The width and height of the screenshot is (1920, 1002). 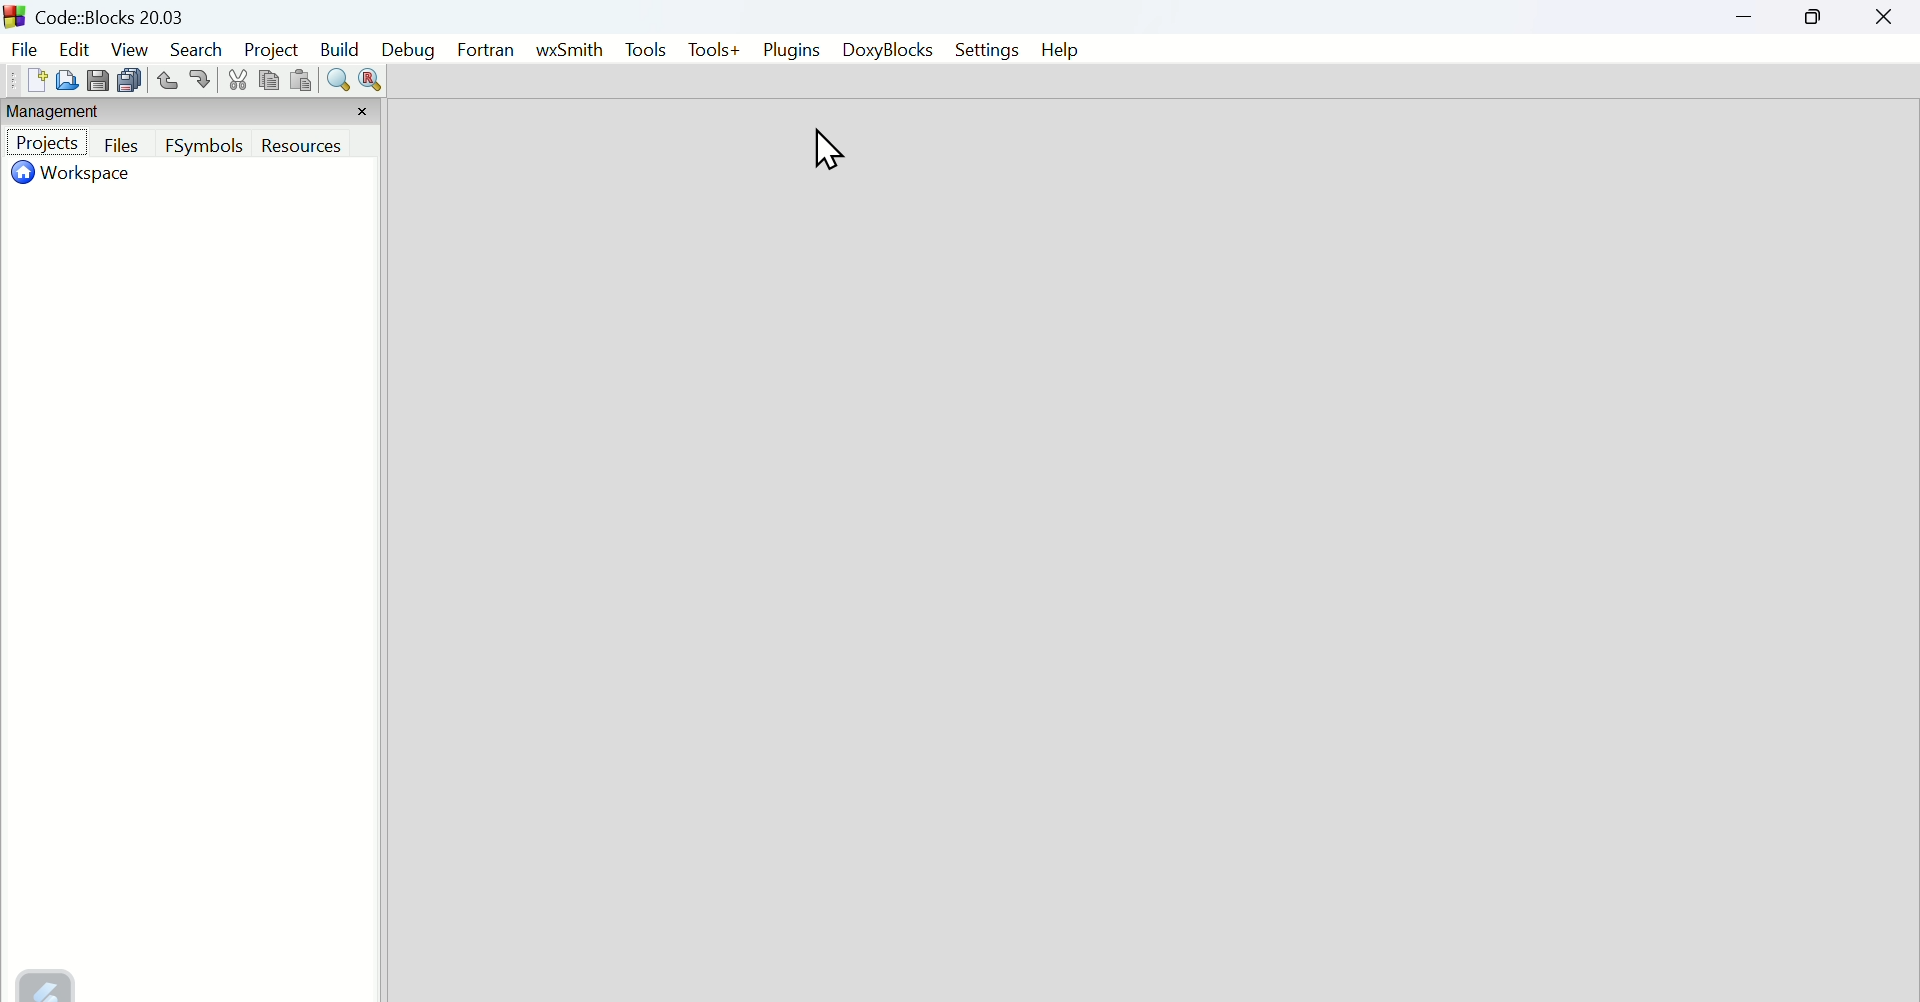 What do you see at coordinates (23, 49) in the screenshot?
I see `File` at bounding box center [23, 49].